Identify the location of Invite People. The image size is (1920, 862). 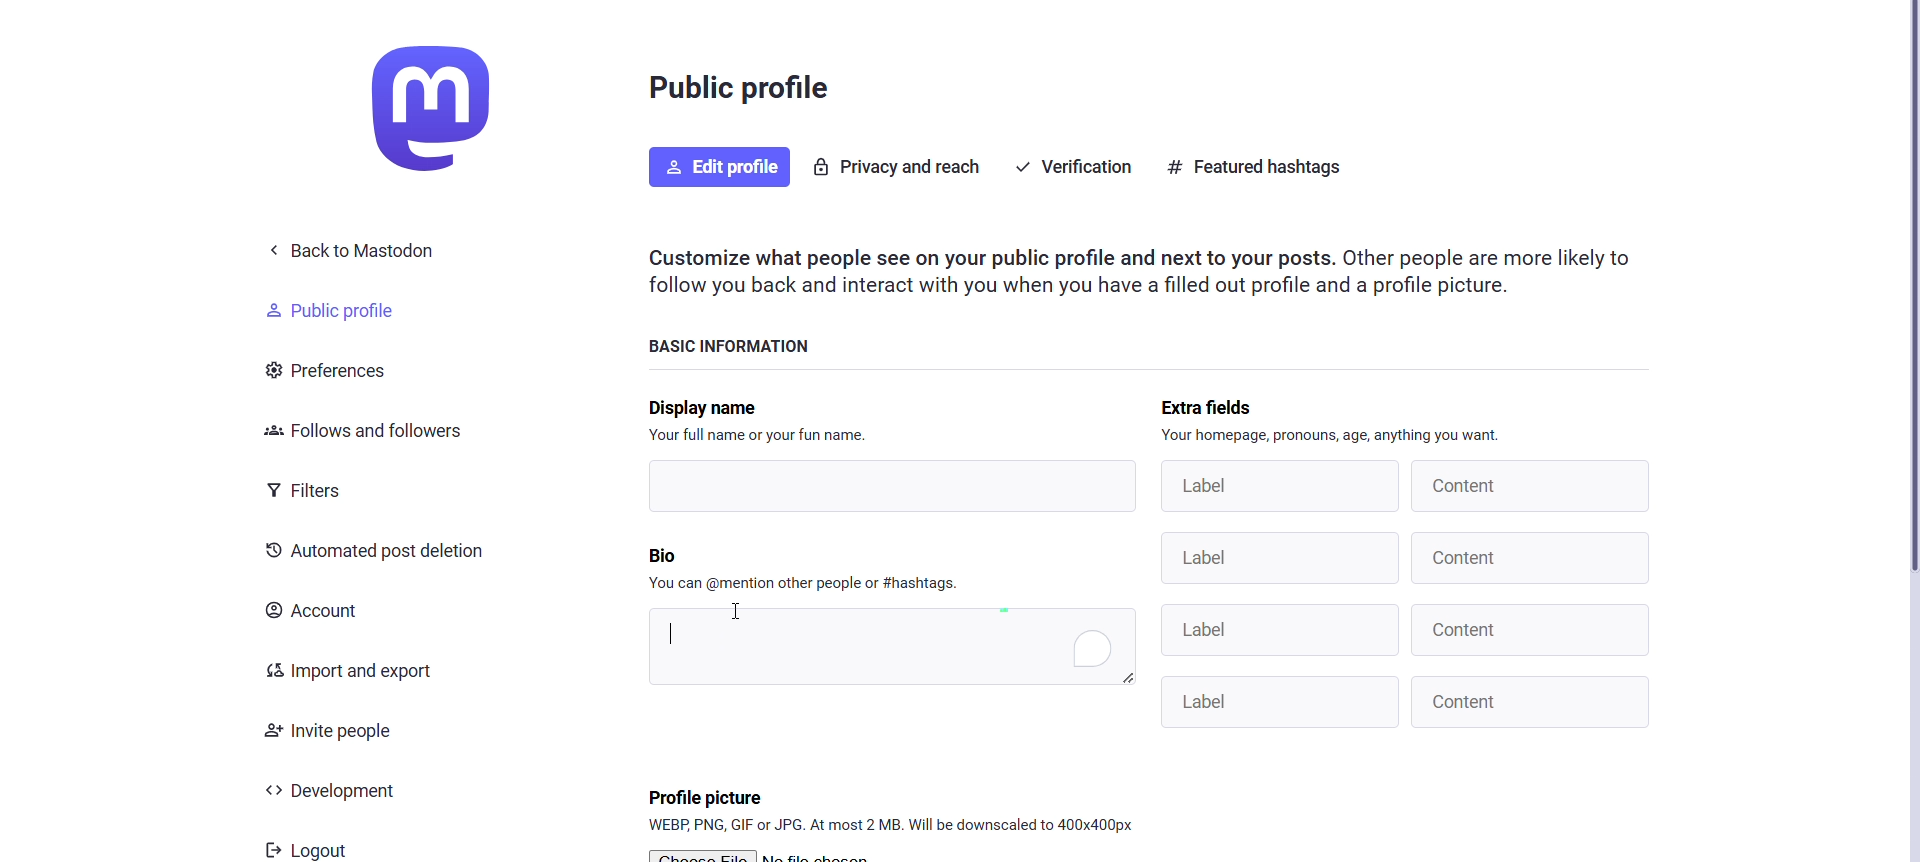
(337, 728).